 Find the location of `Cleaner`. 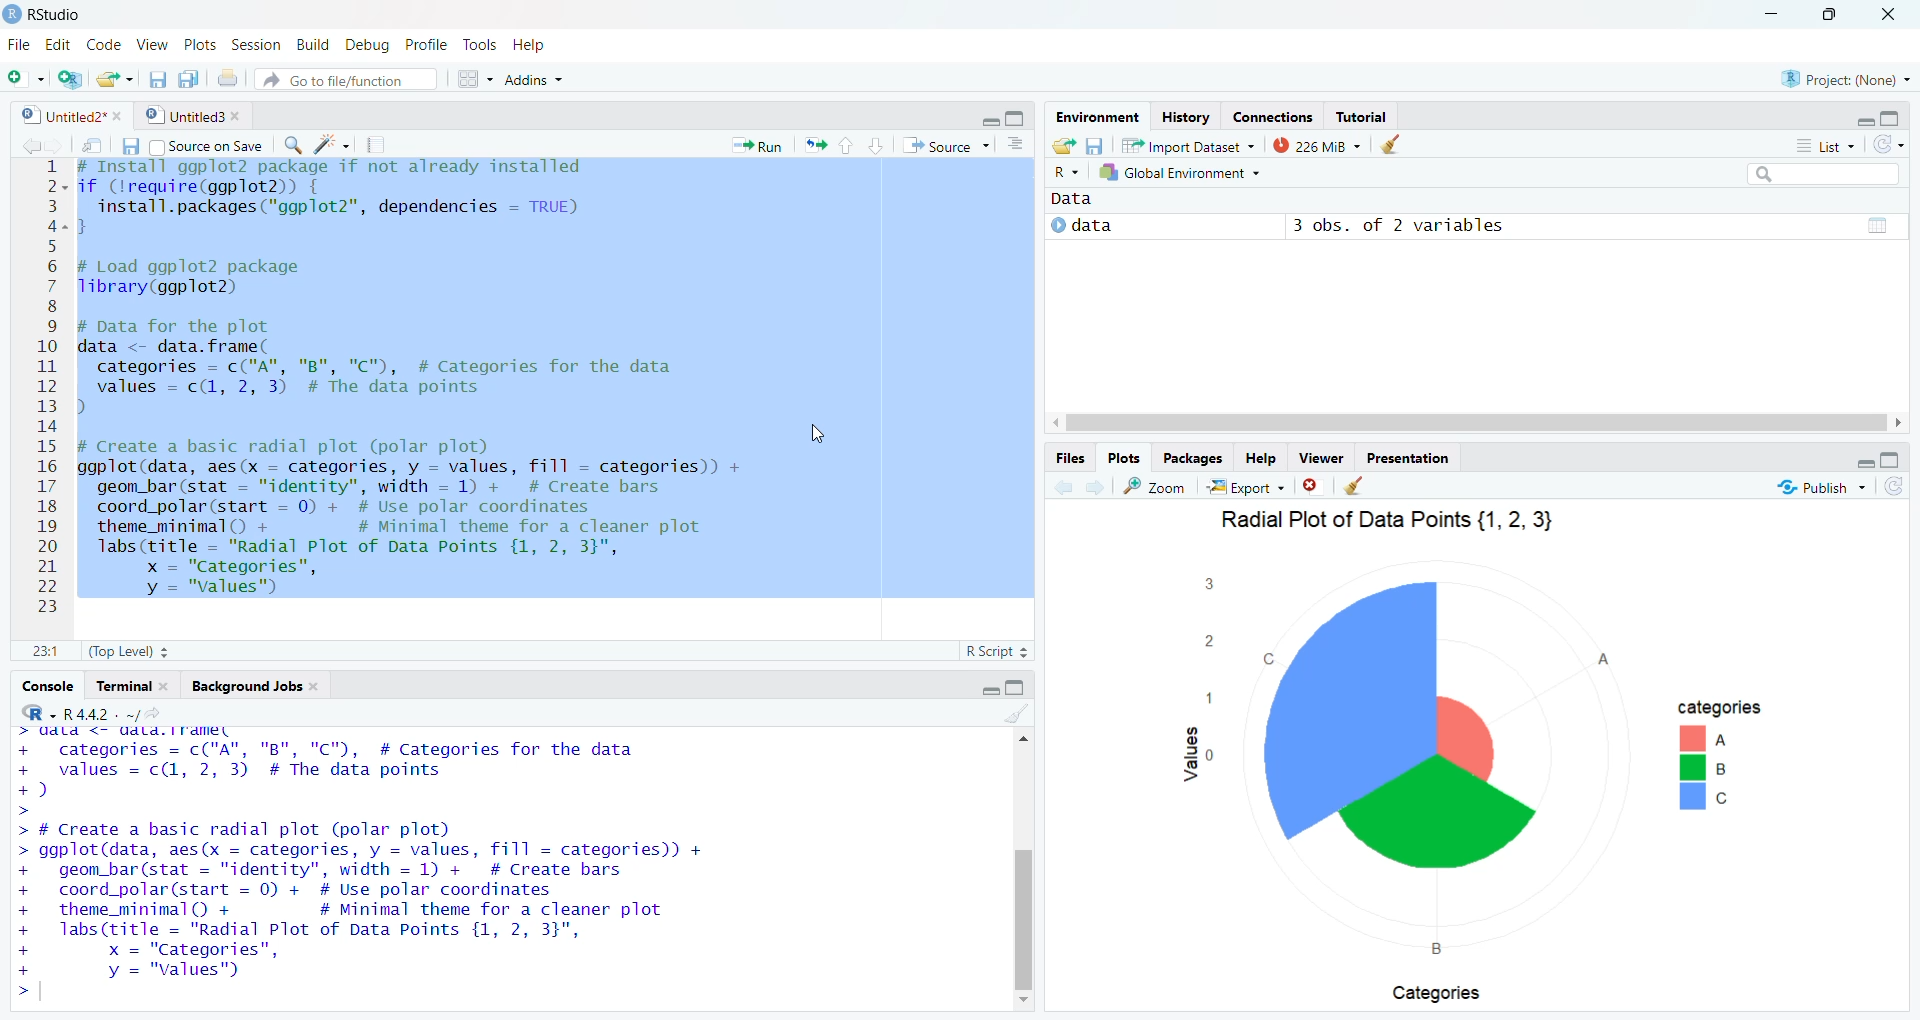

Cleaner is located at coordinates (1016, 716).